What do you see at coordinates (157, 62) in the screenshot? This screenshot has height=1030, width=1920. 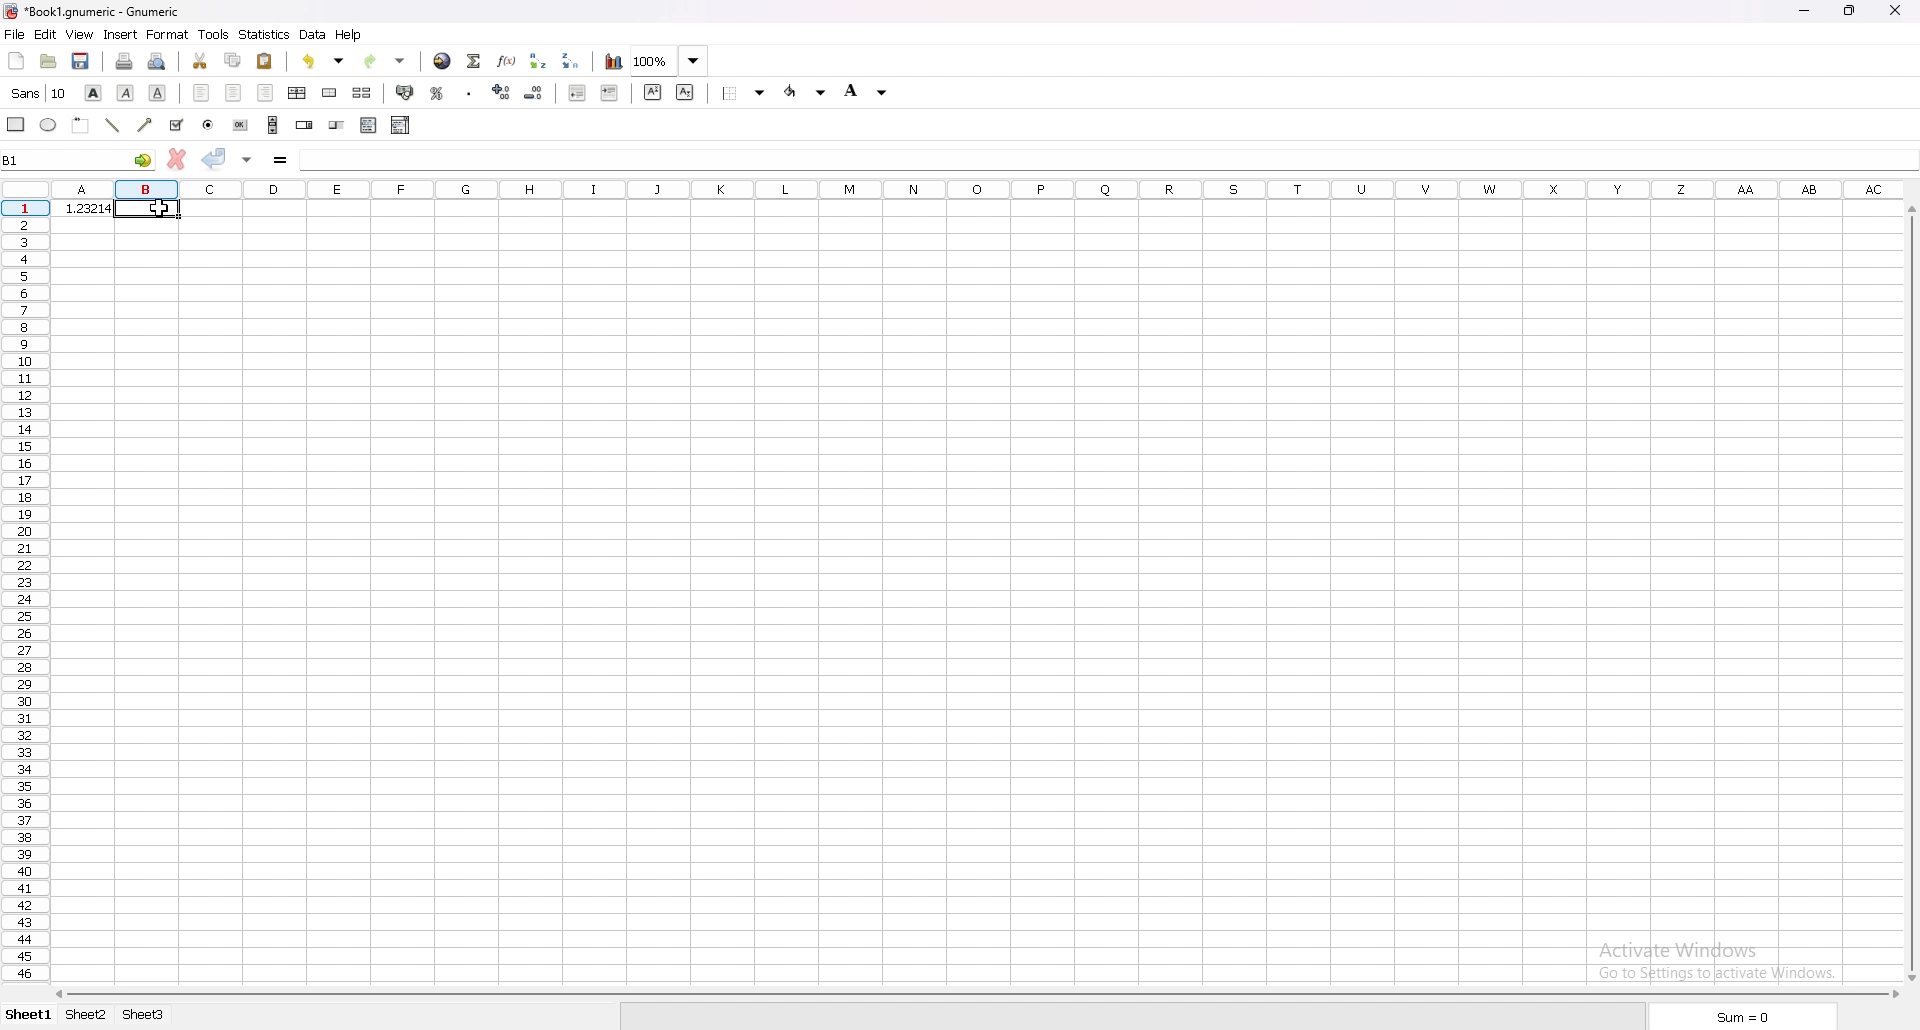 I see `print preview` at bounding box center [157, 62].